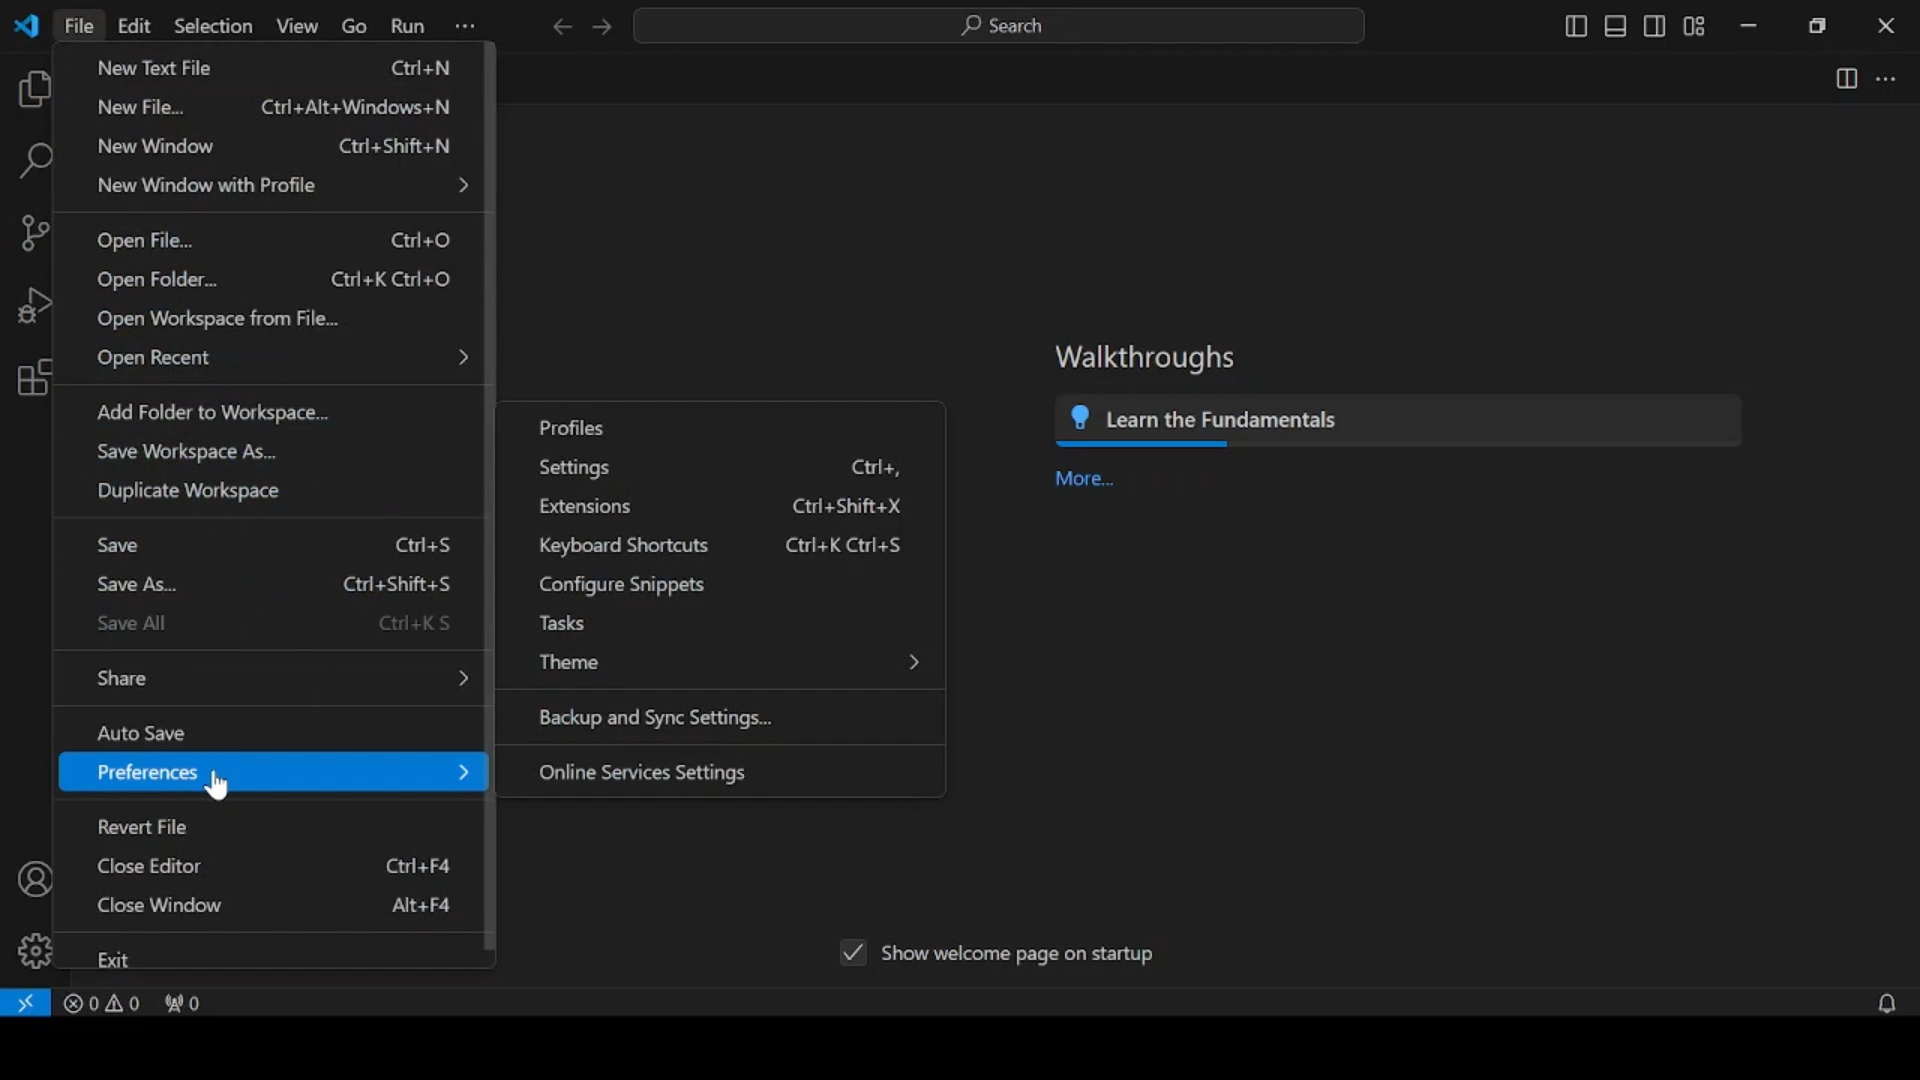 This screenshot has width=1920, height=1080. Describe the element at coordinates (625, 547) in the screenshot. I see `keyboard shortcuts` at that location.